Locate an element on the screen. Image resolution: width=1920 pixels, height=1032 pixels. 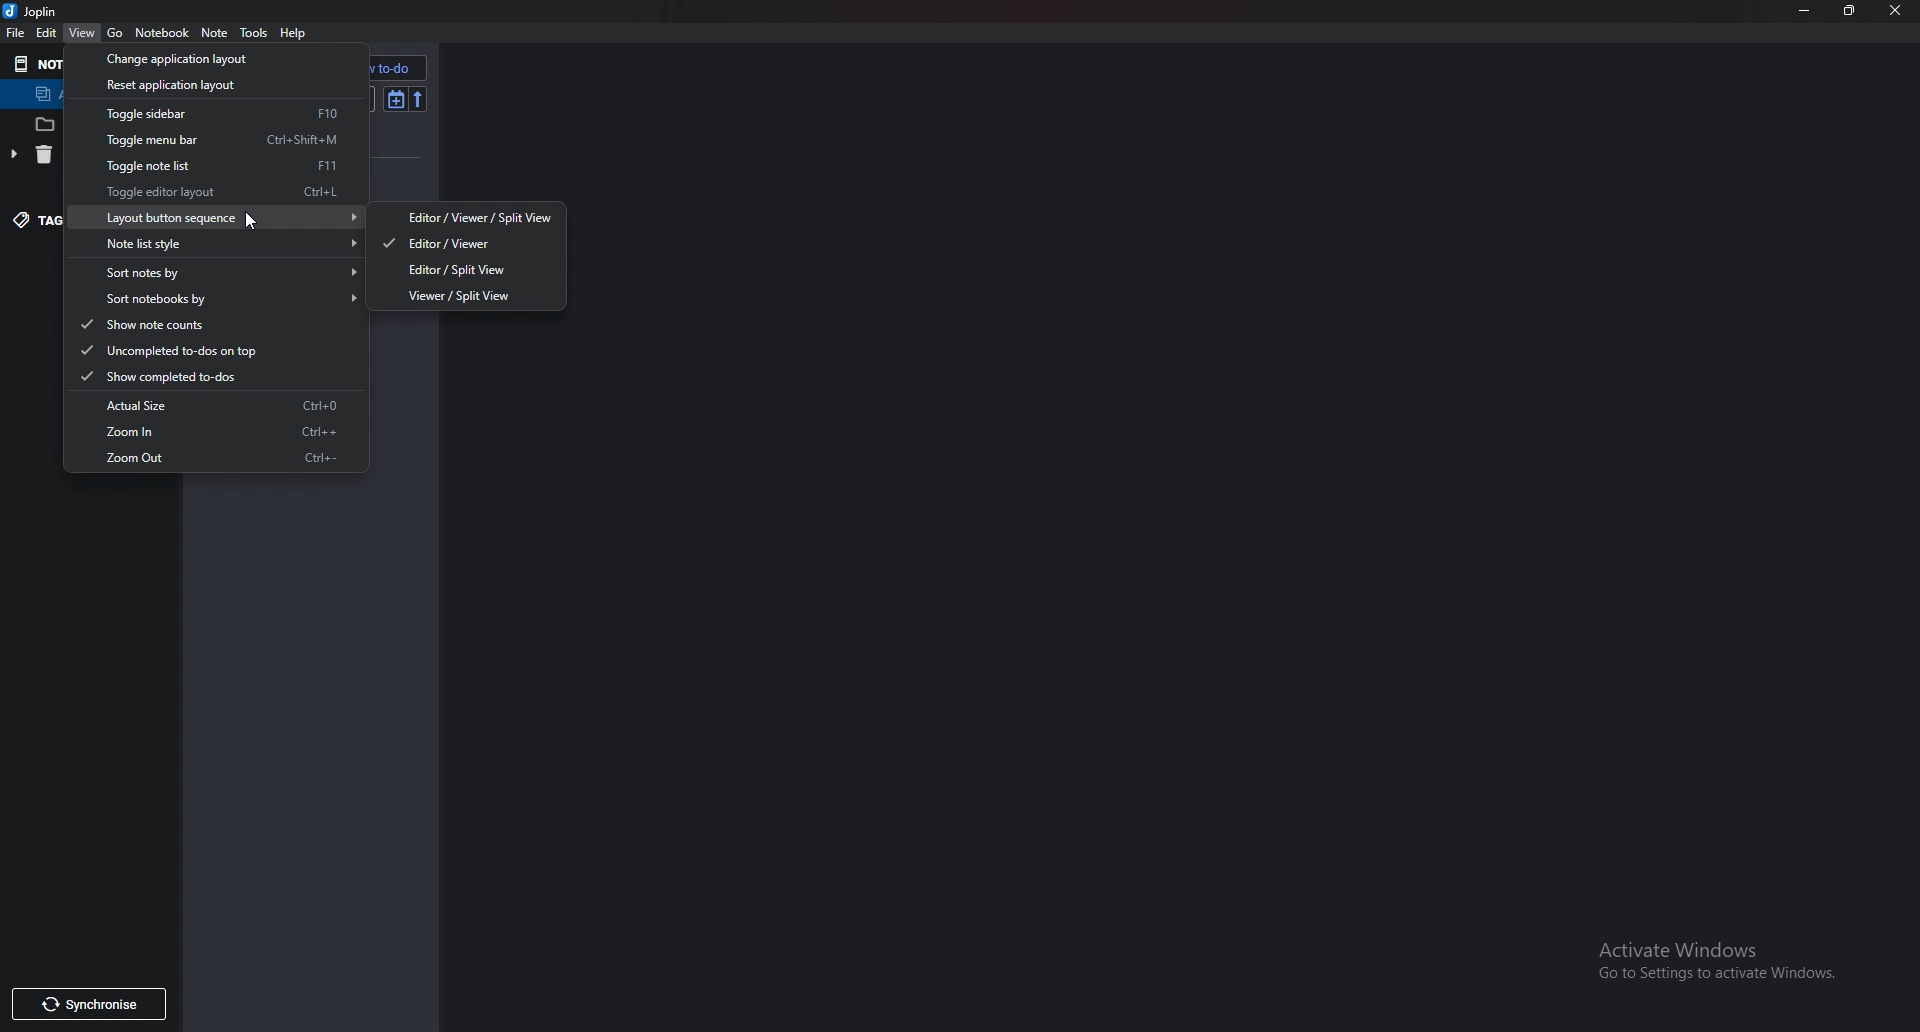
Show completed to do is located at coordinates (200, 376).